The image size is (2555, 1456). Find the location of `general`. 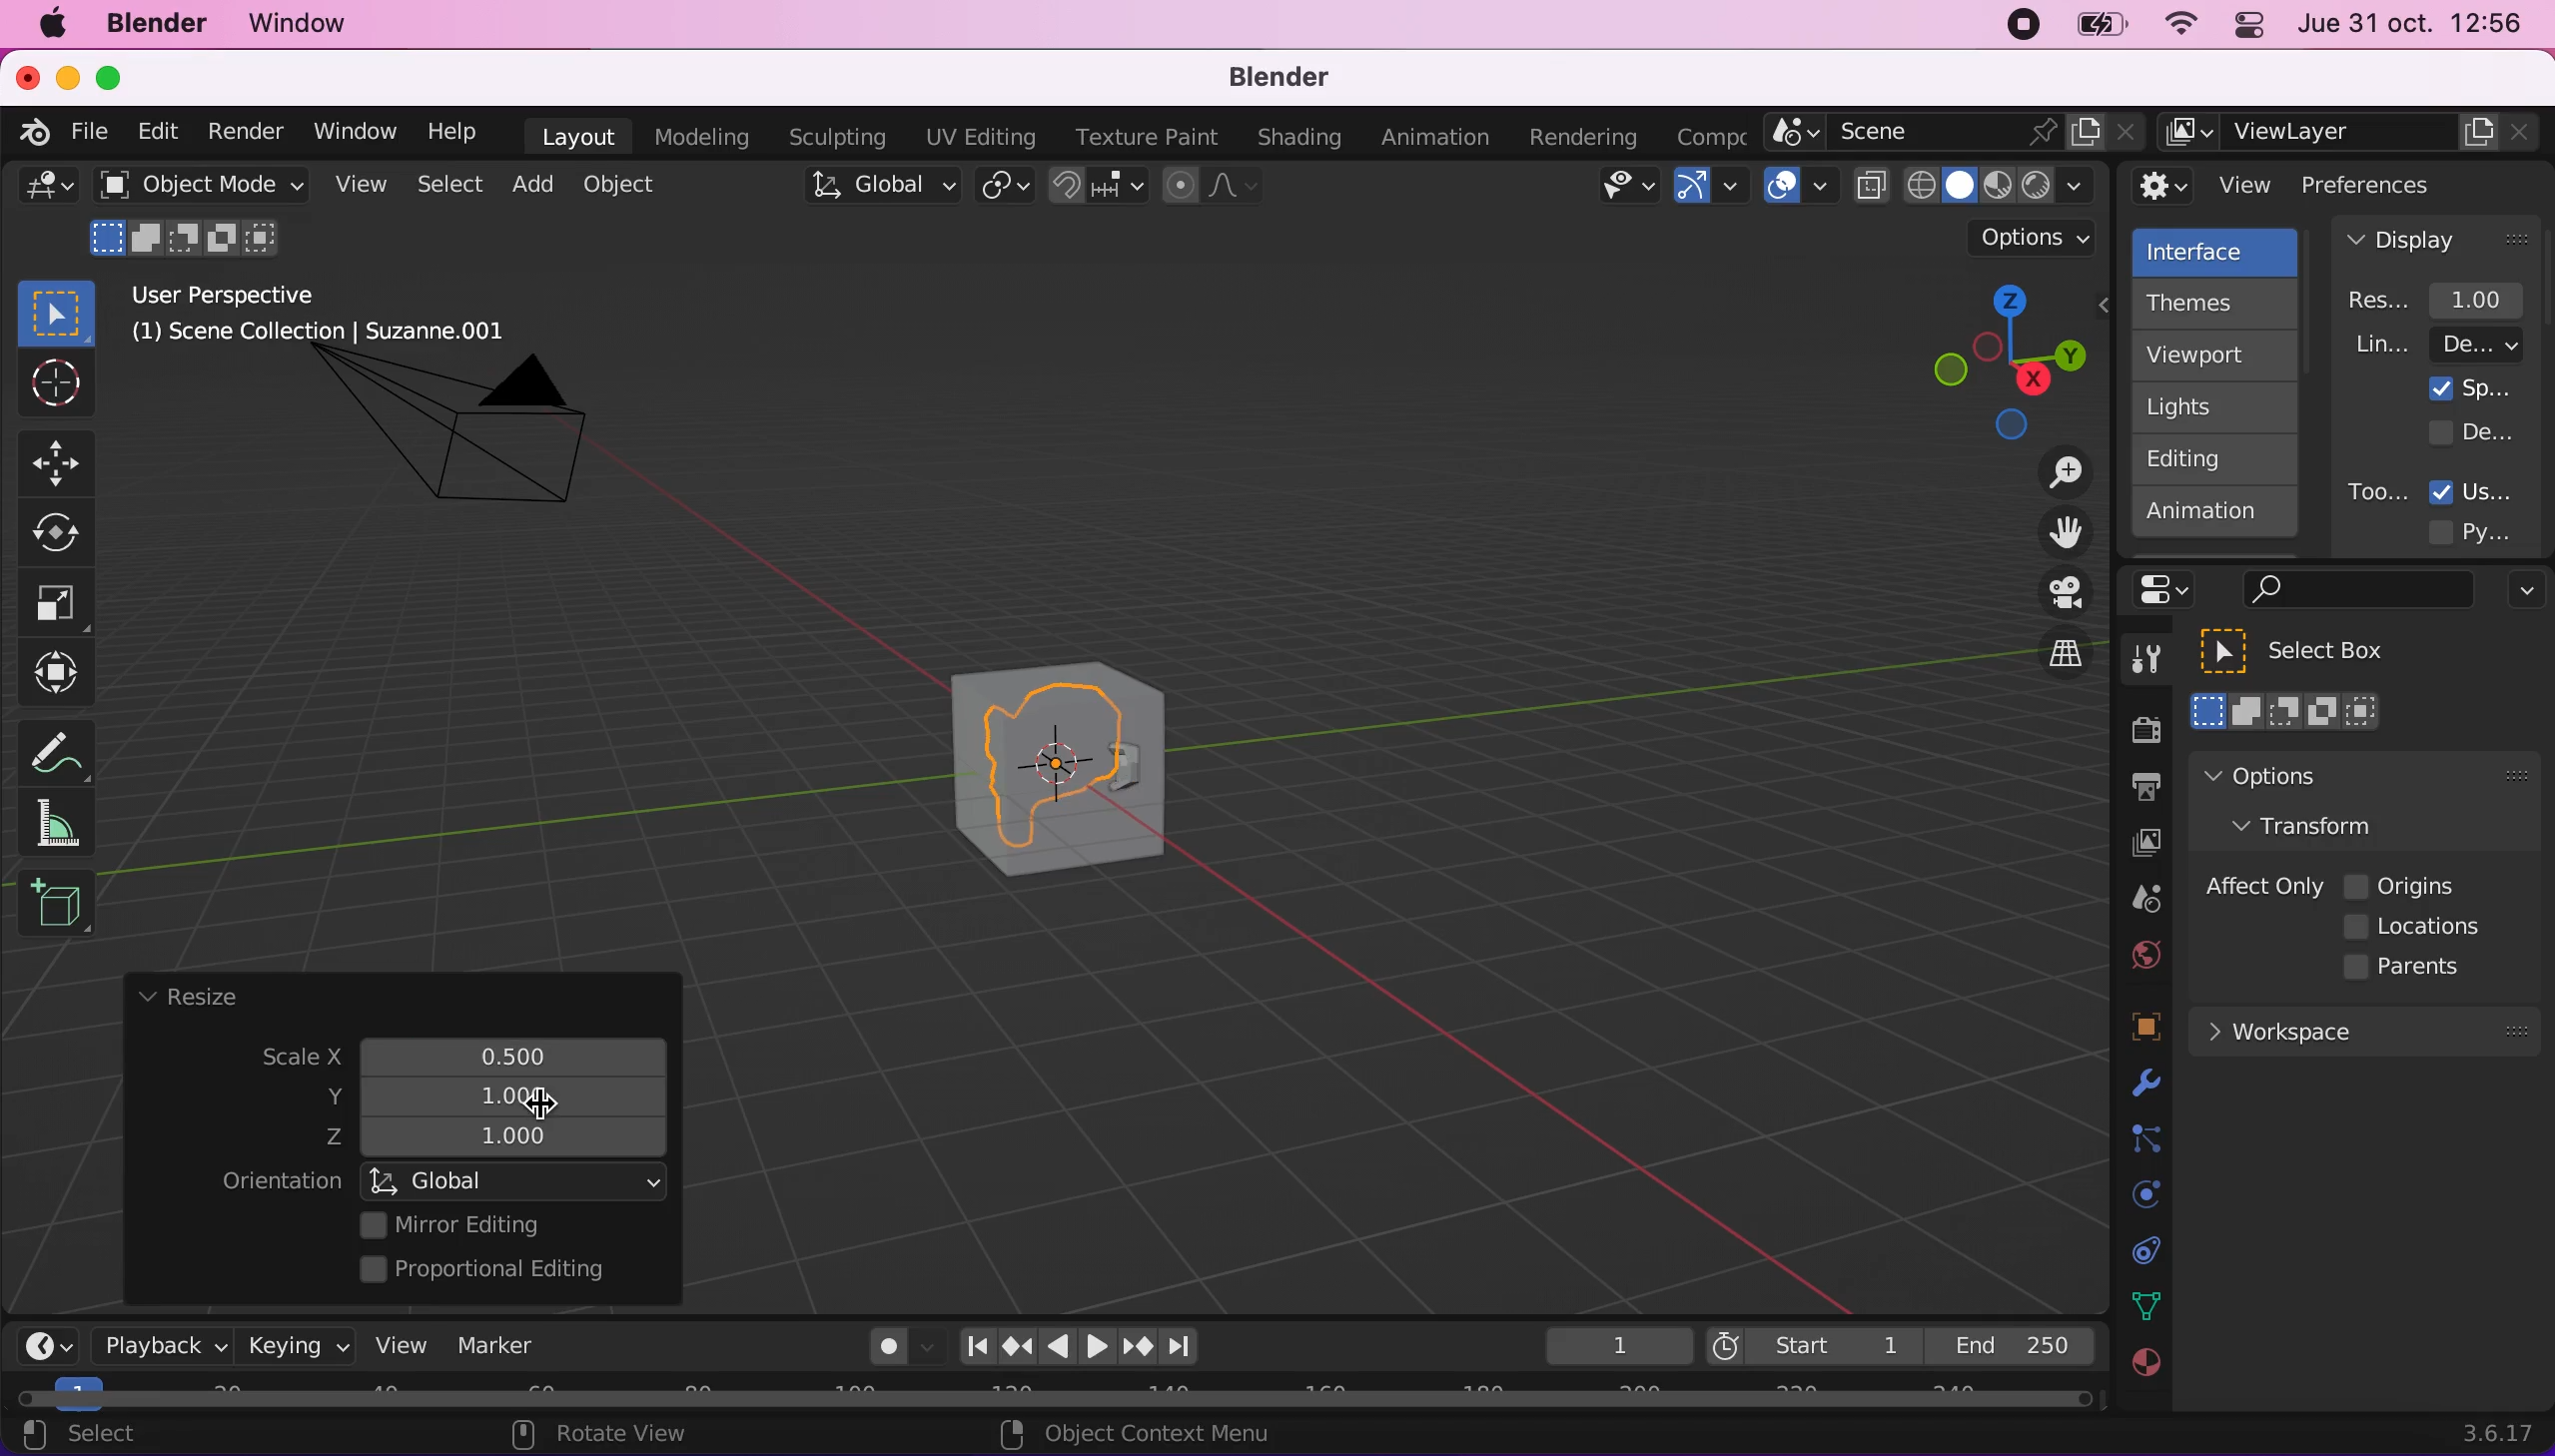

general is located at coordinates (48, 192).